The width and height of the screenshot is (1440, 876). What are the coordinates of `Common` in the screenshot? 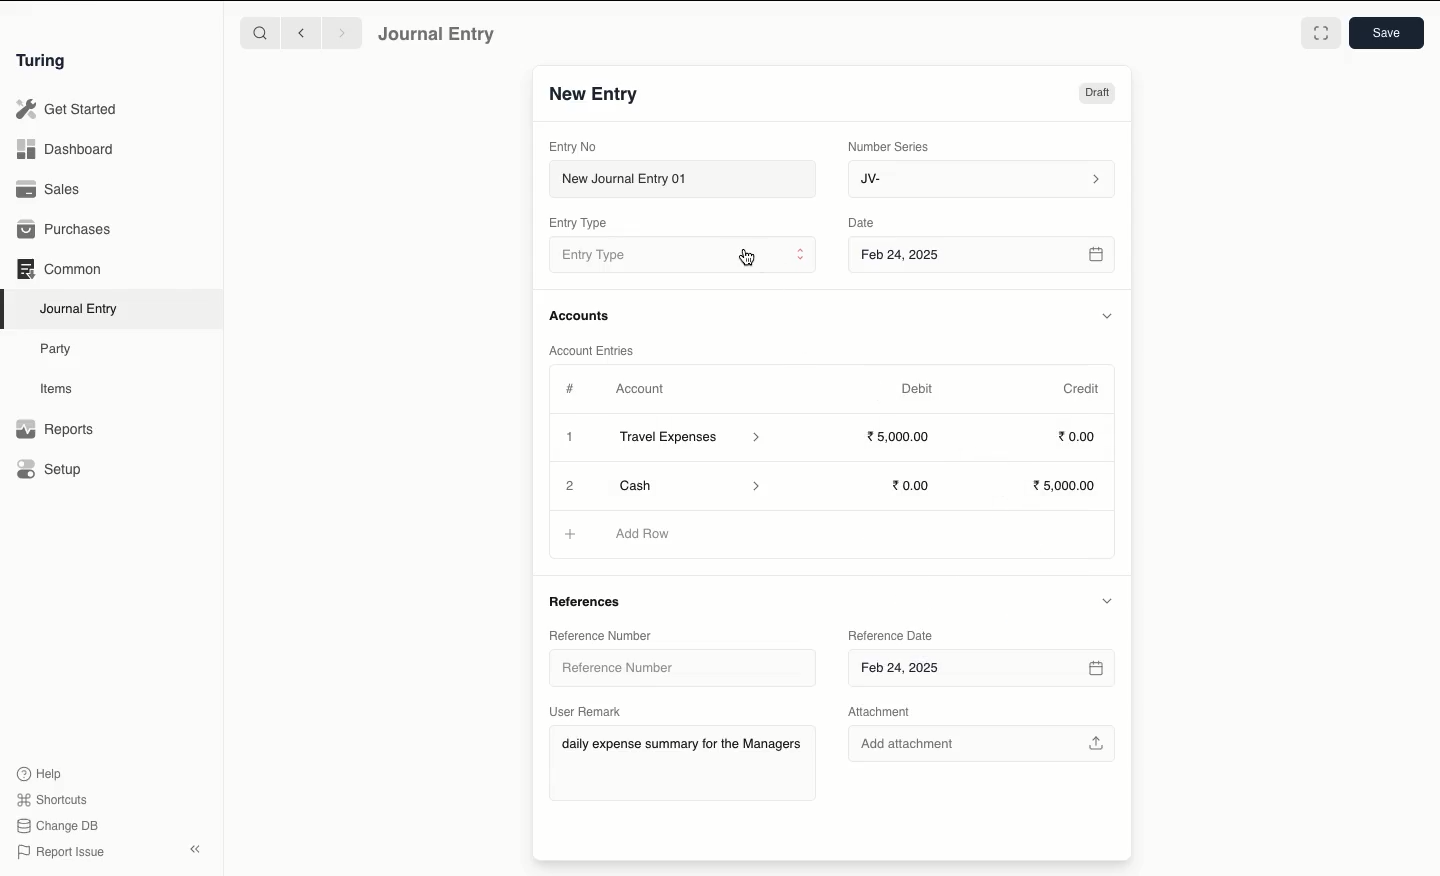 It's located at (61, 269).